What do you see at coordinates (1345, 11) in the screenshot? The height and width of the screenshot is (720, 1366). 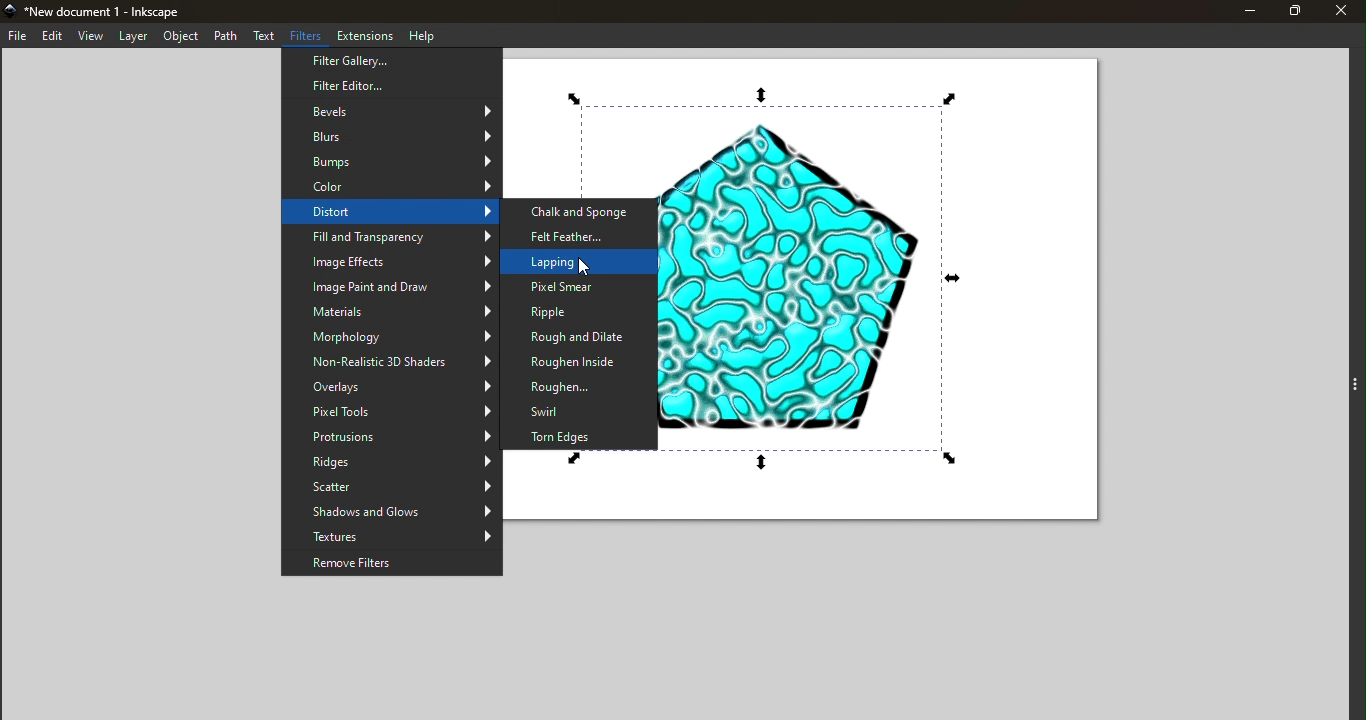 I see `Close` at bounding box center [1345, 11].